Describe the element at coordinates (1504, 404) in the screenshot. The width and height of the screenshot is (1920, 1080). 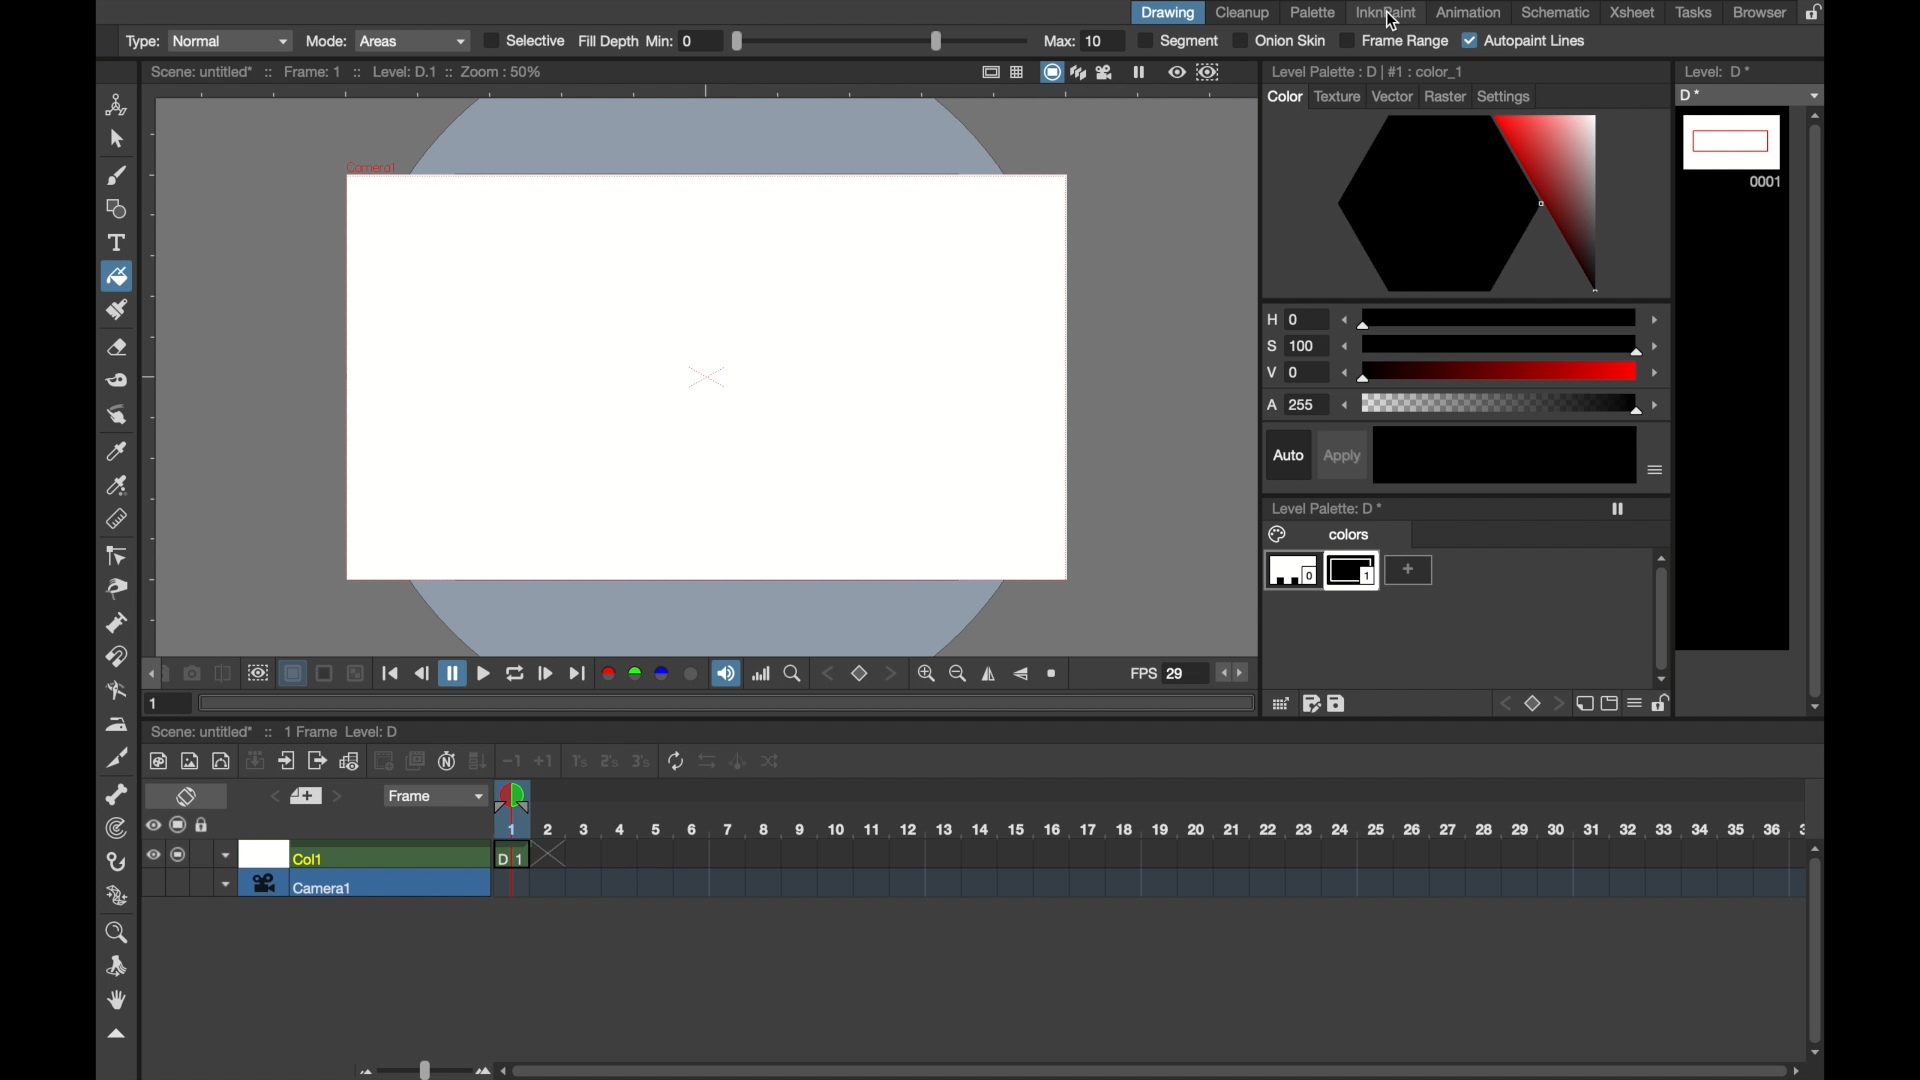
I see `scale` at that location.